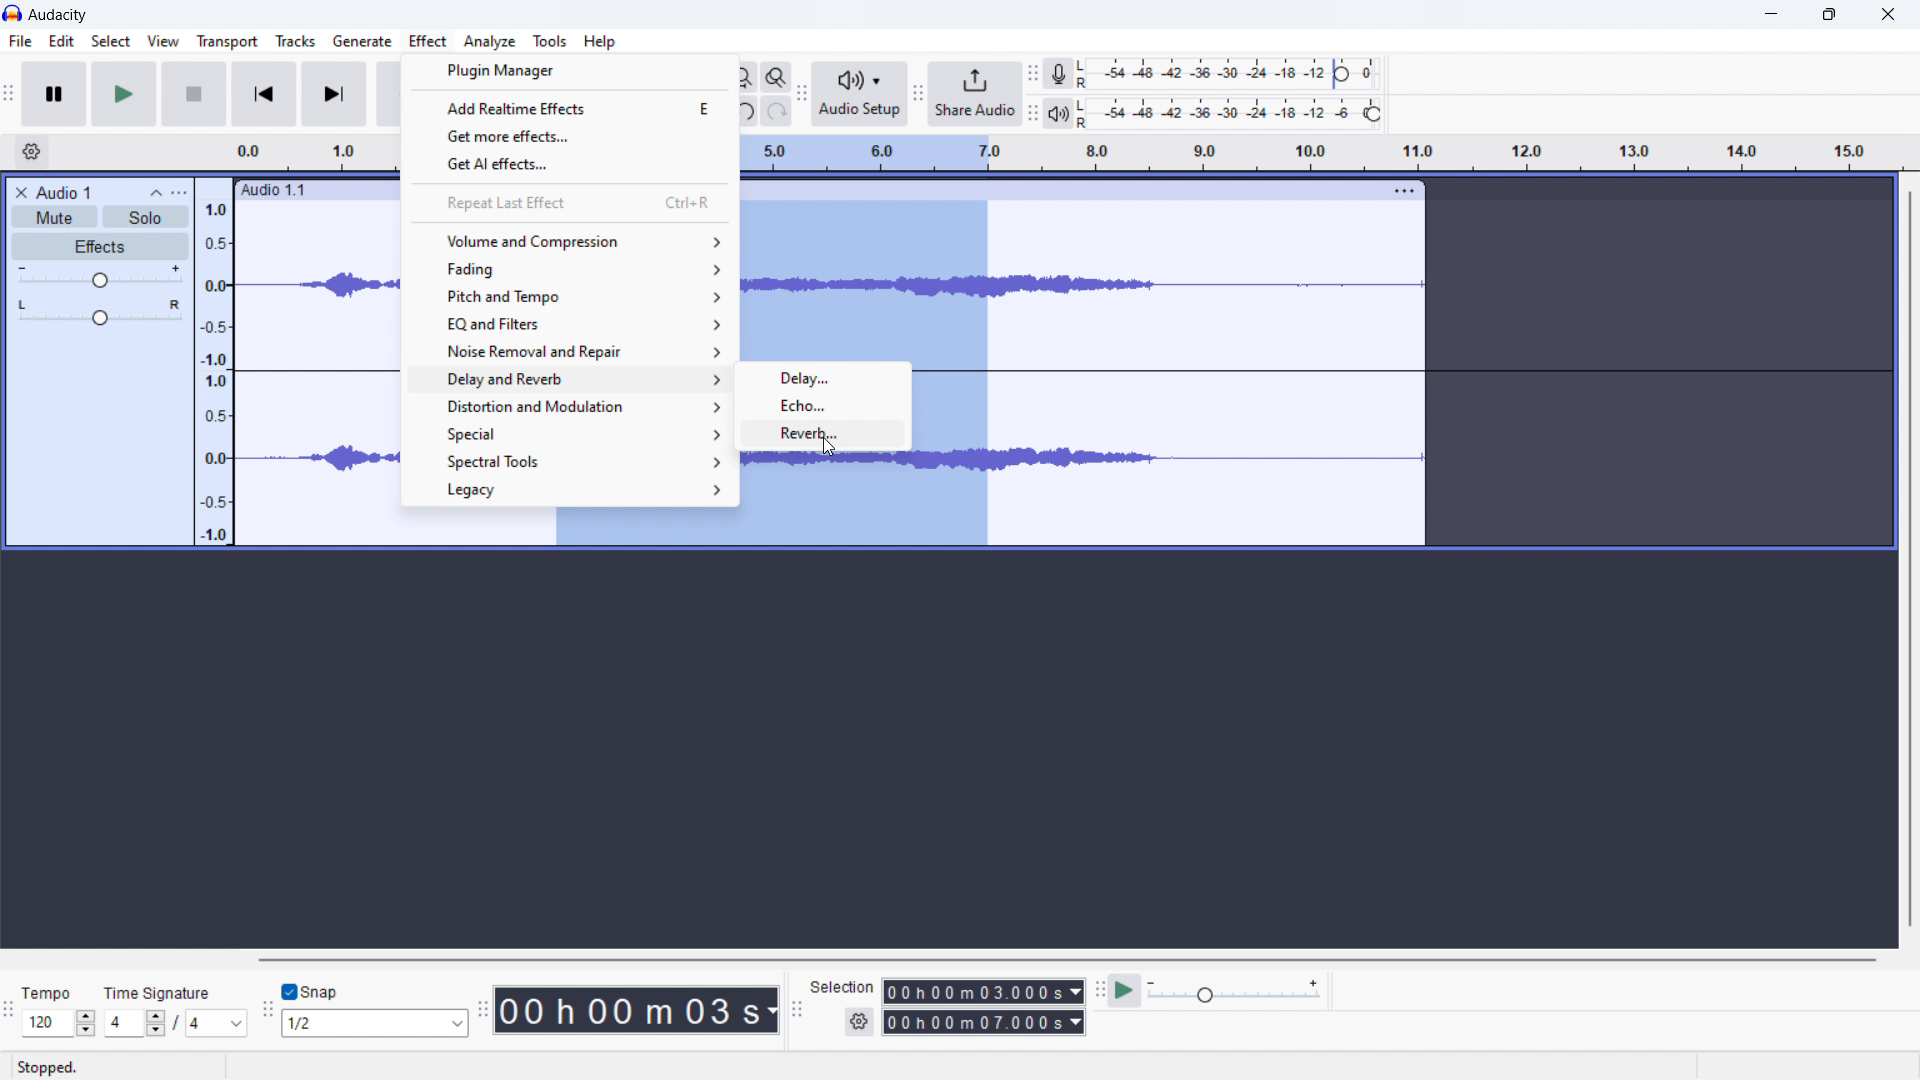 The width and height of the screenshot is (1920, 1080). I want to click on pan: centre, so click(100, 316).